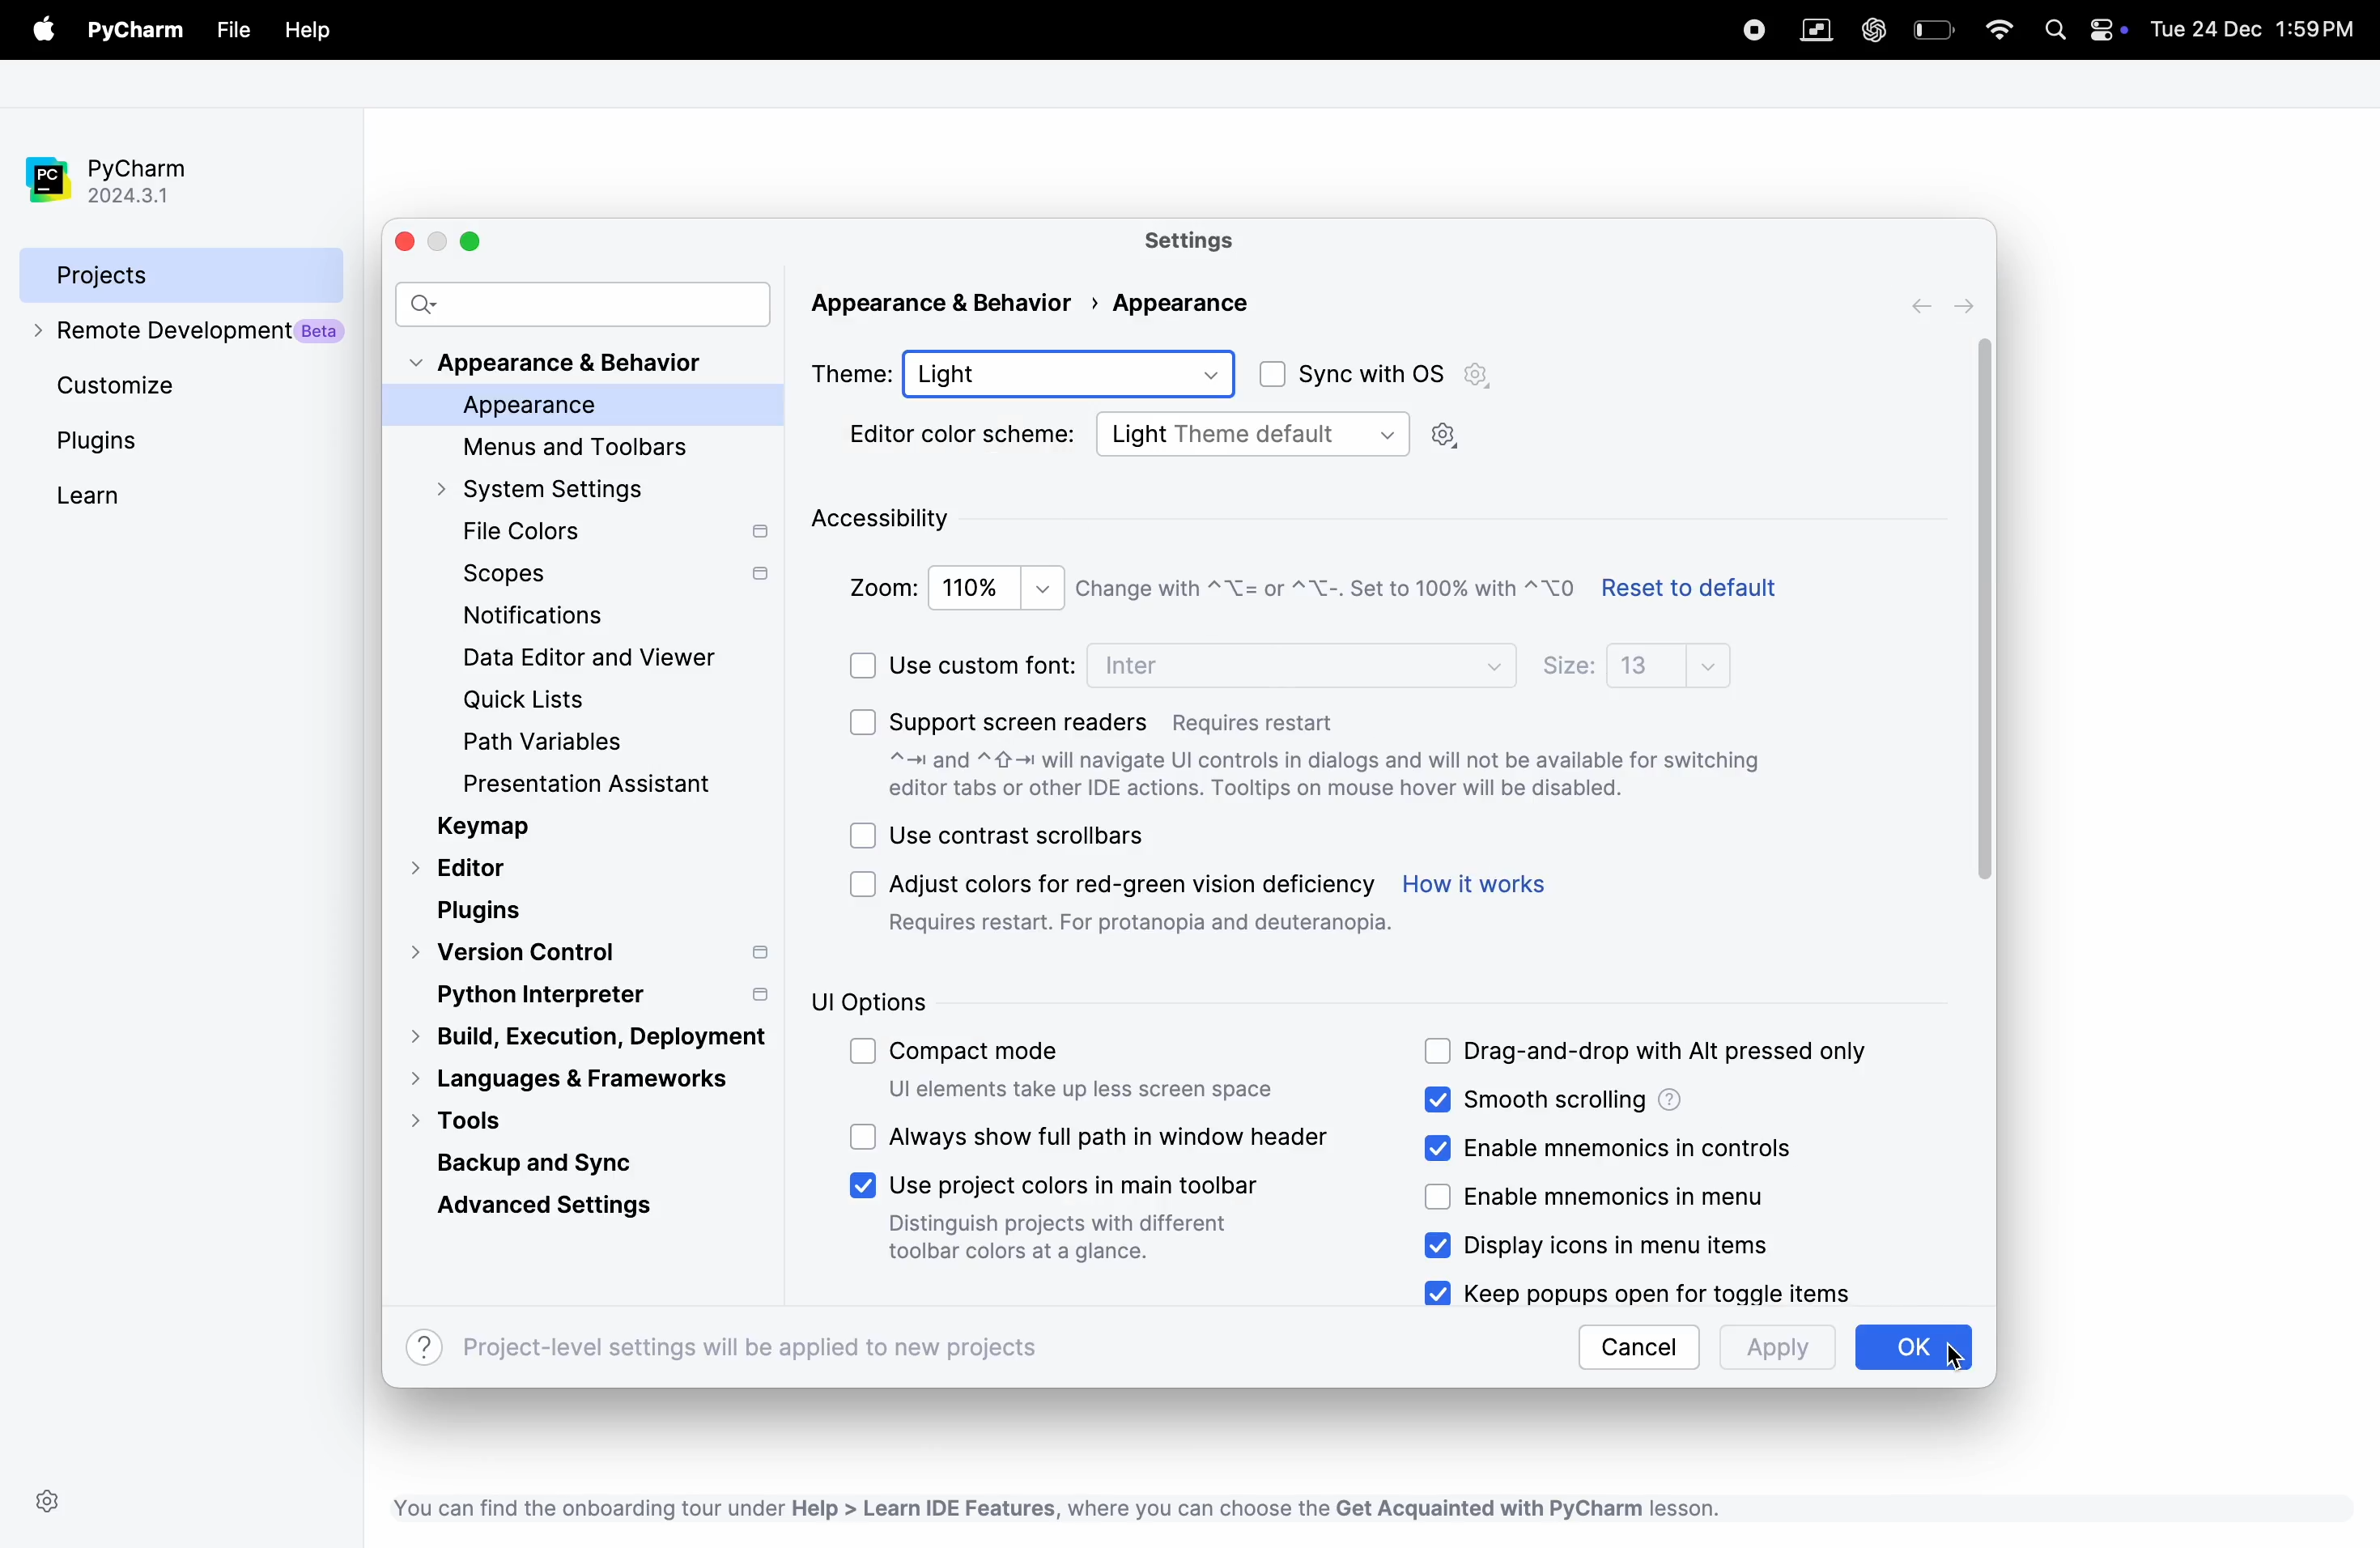 The height and width of the screenshot is (1548, 2380). What do you see at coordinates (1325, 595) in the screenshot?
I see `Change with ~\_= or ~X-. Set to 100% with ~\_0` at bounding box center [1325, 595].